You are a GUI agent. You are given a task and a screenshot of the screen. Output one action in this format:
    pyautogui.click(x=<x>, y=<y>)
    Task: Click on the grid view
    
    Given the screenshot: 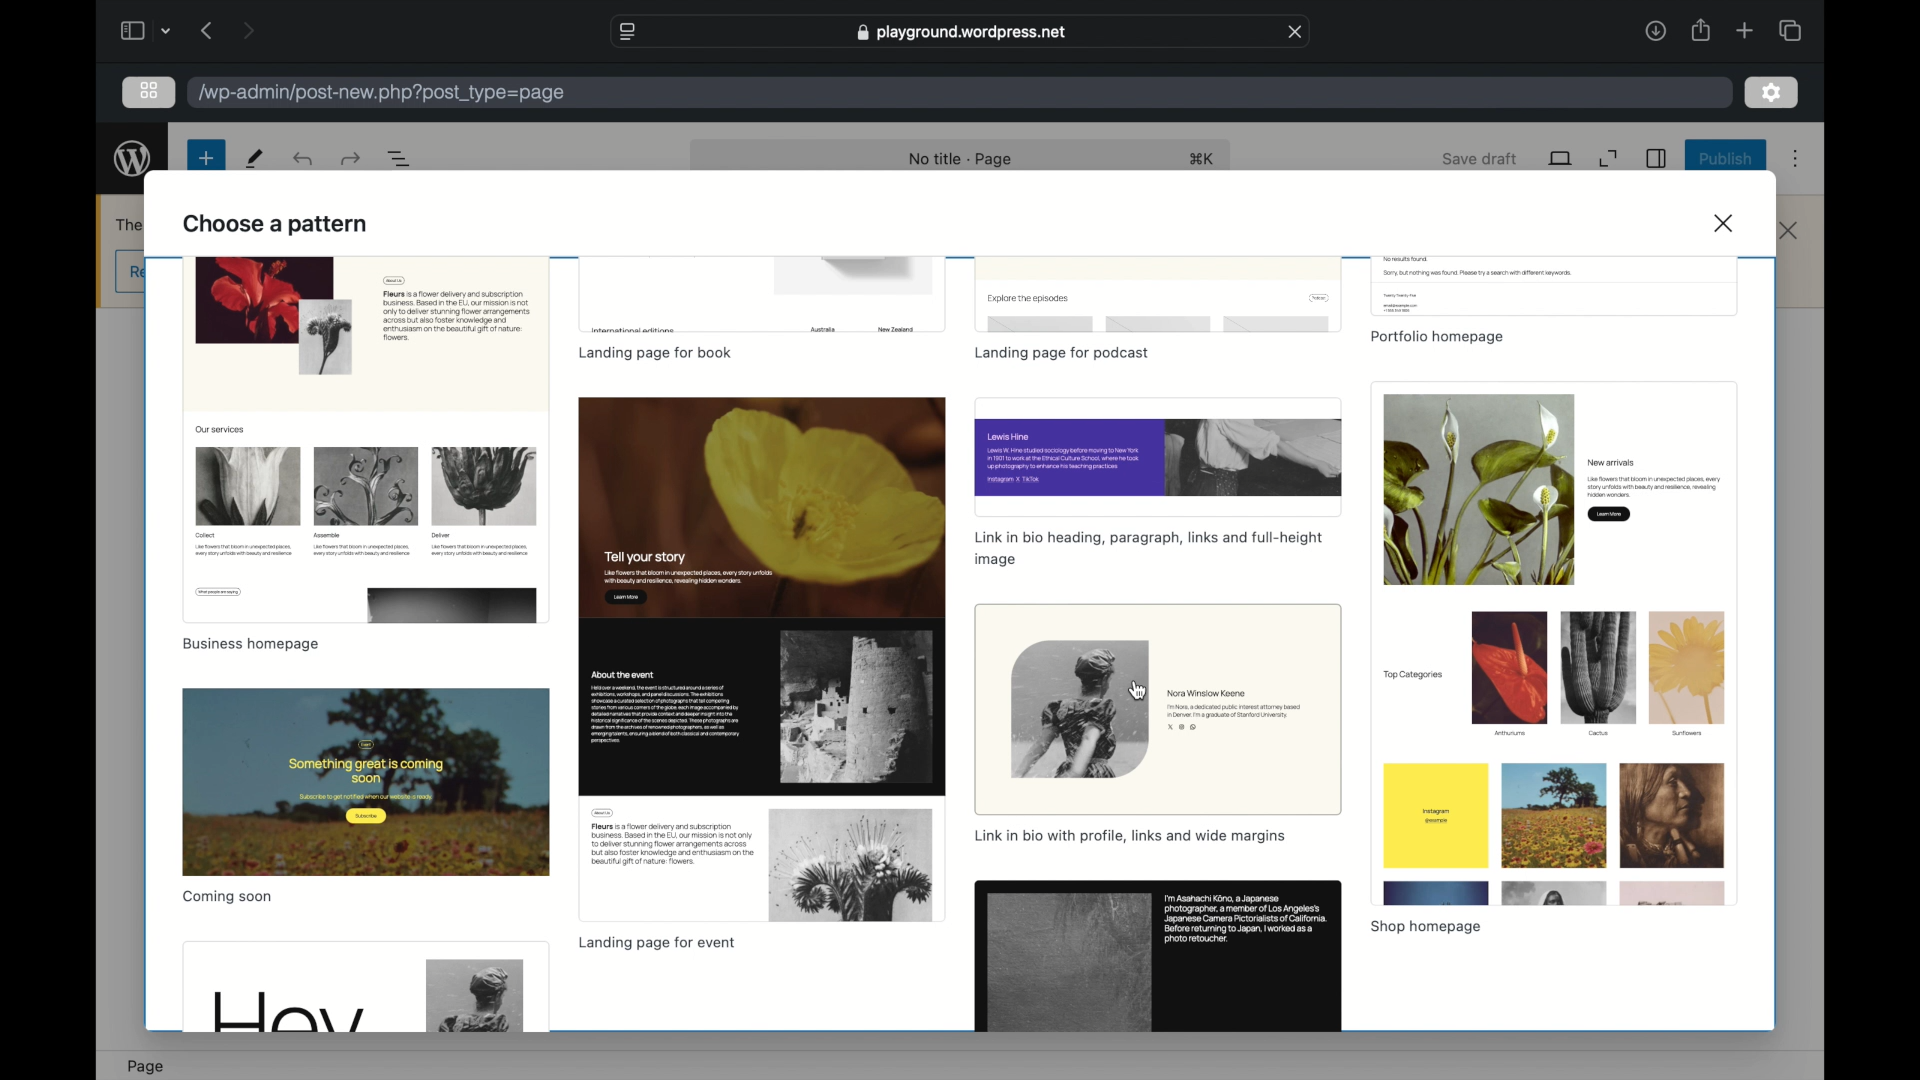 What is the action you would take?
    pyautogui.click(x=149, y=90)
    